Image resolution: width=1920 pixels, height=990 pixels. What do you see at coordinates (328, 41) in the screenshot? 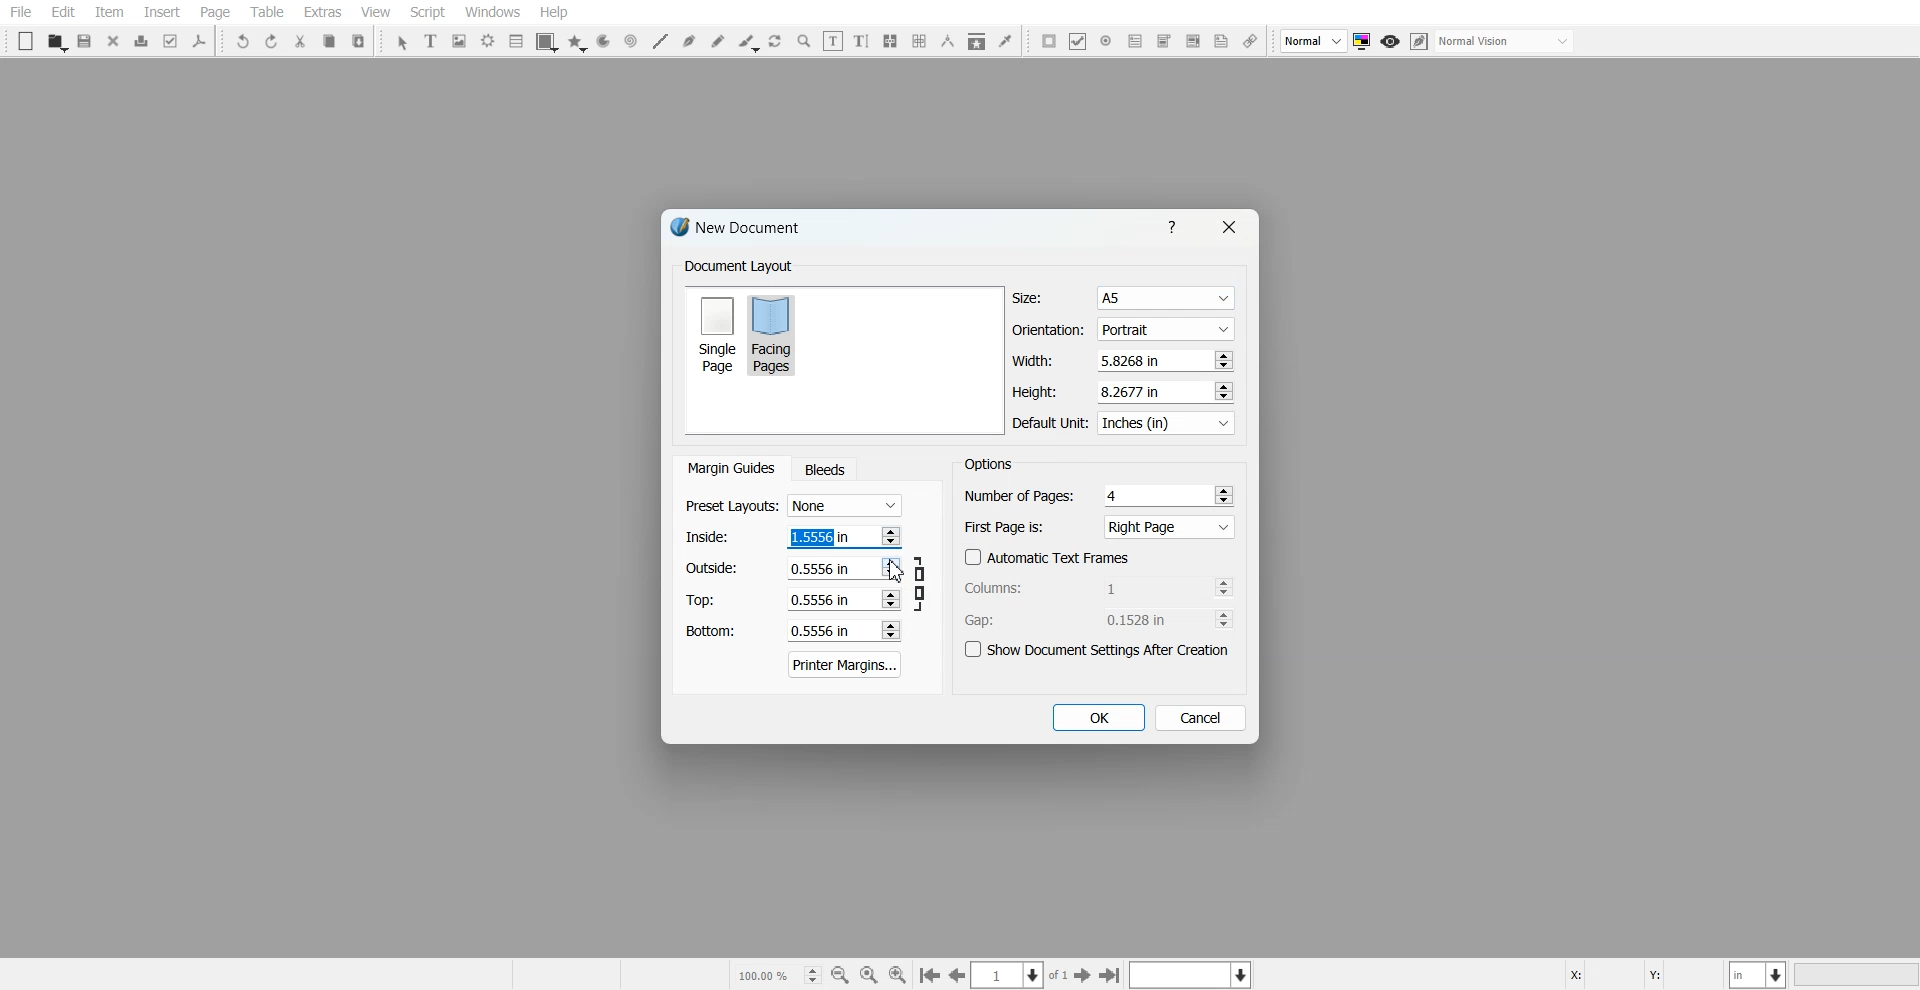
I see `Copy` at bounding box center [328, 41].